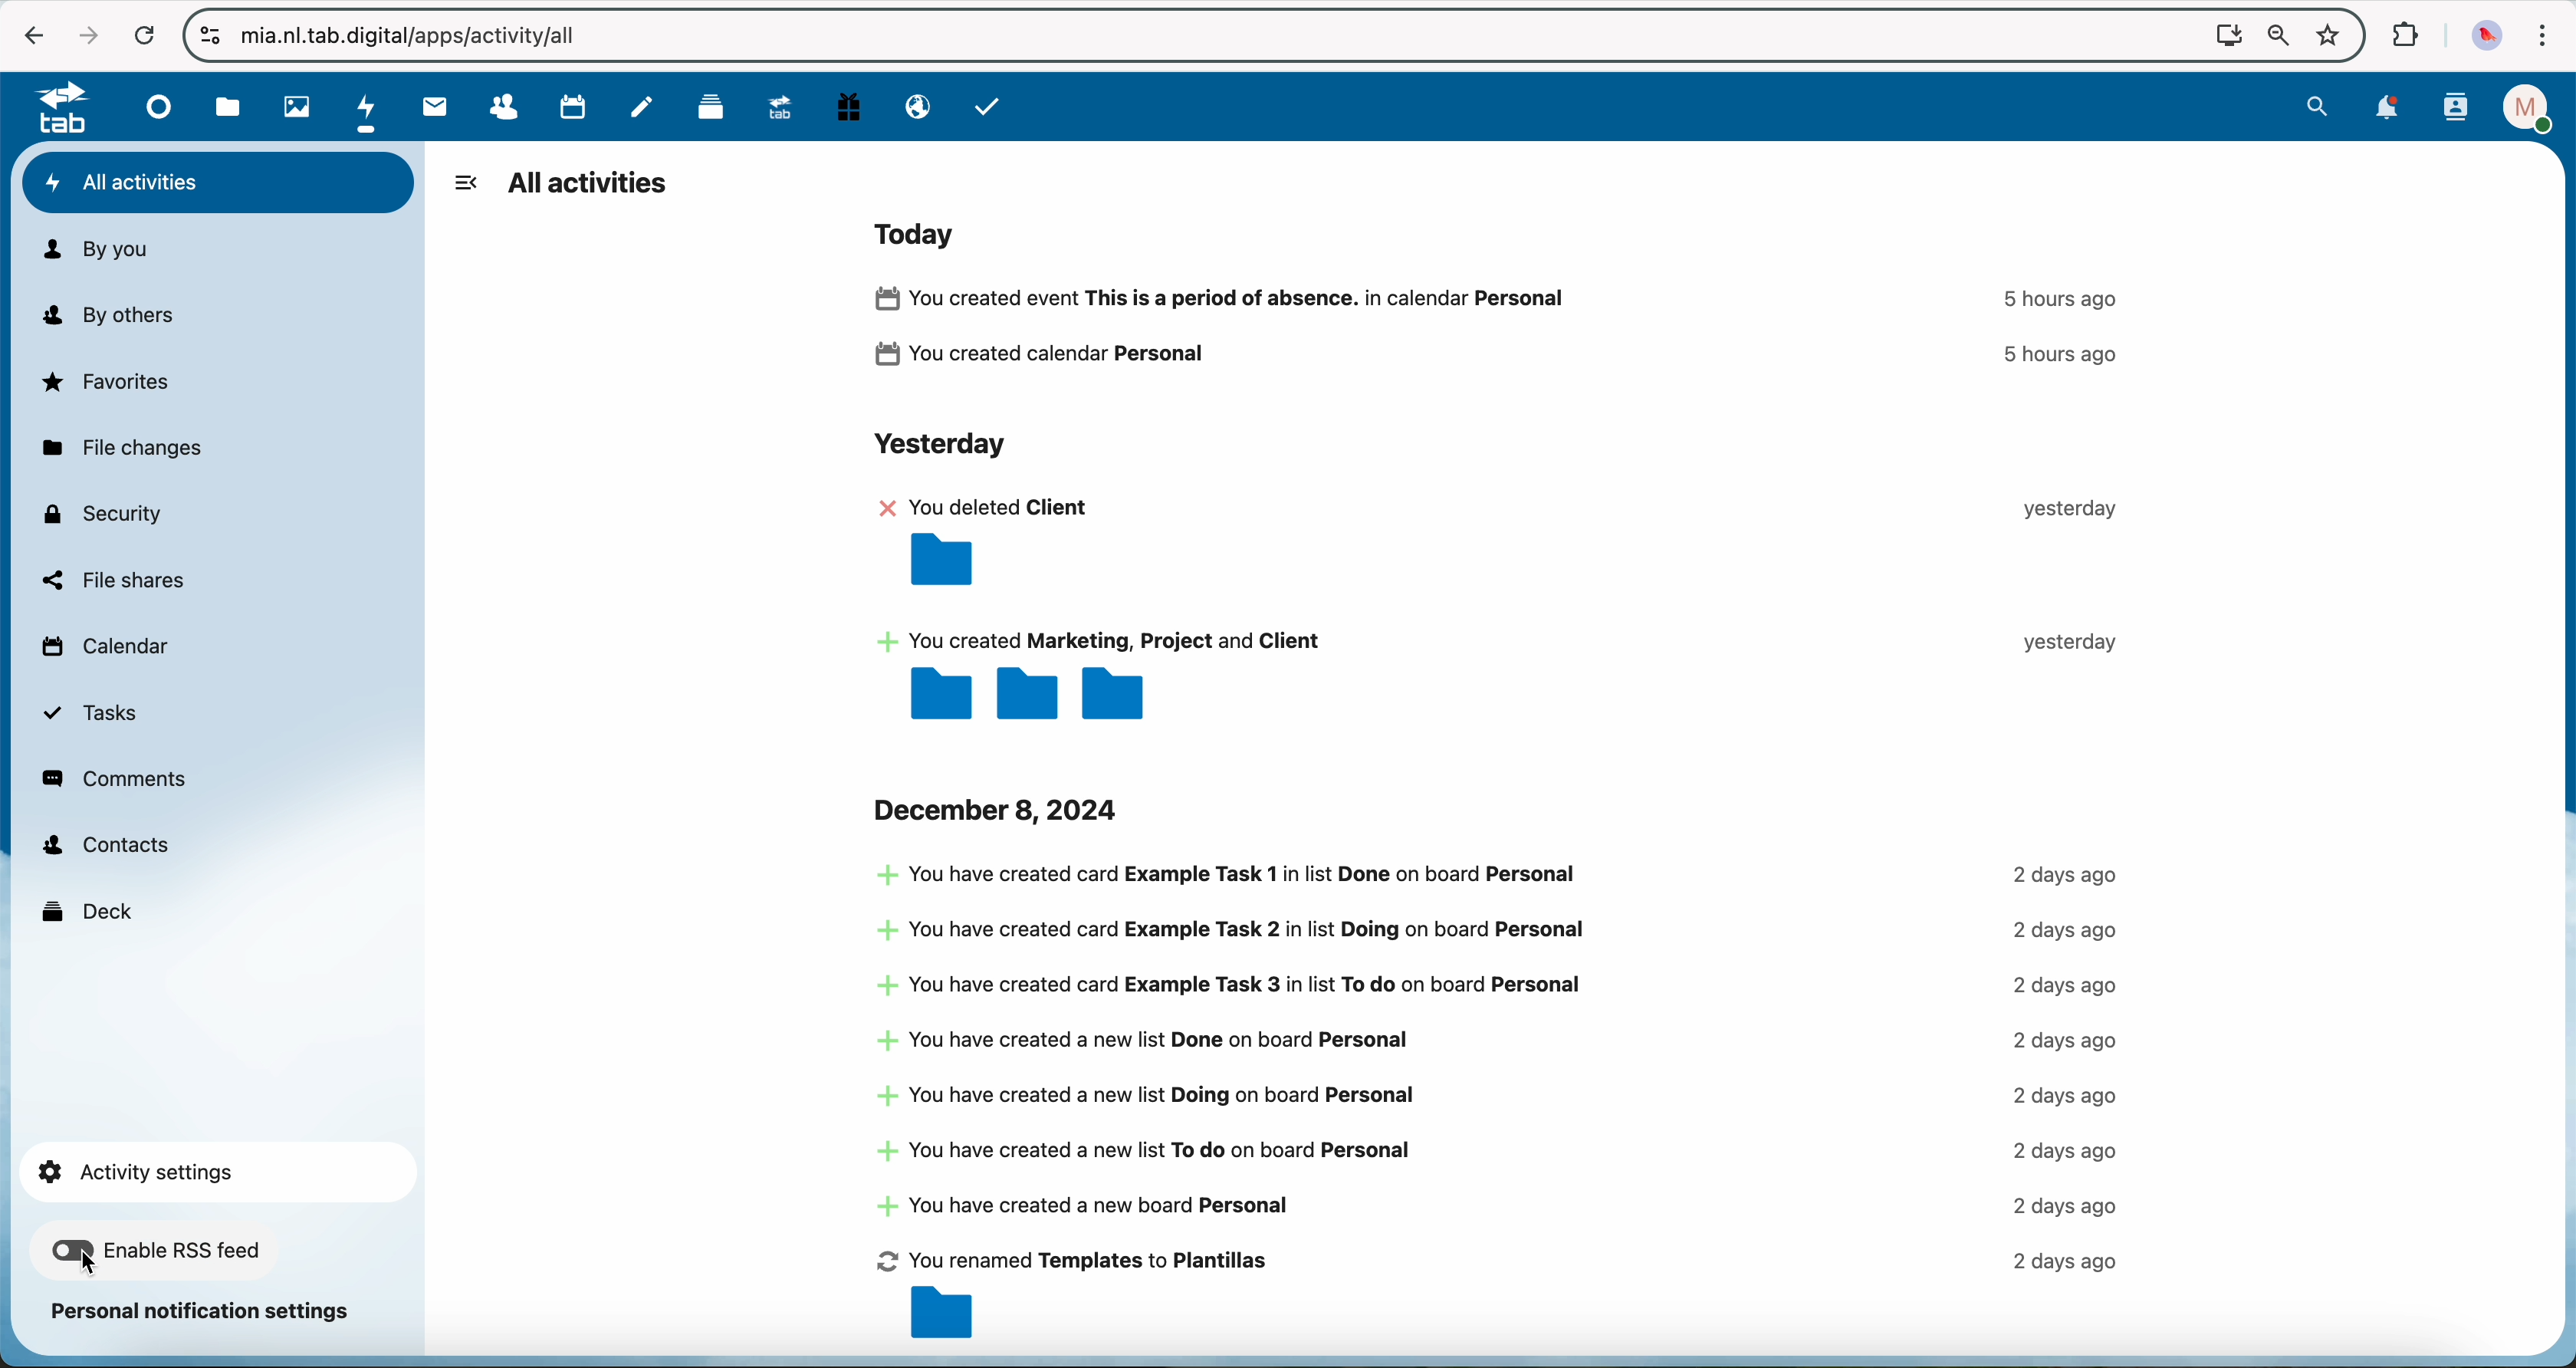 The width and height of the screenshot is (2576, 1368). What do you see at coordinates (219, 183) in the screenshot?
I see `all activities` at bounding box center [219, 183].